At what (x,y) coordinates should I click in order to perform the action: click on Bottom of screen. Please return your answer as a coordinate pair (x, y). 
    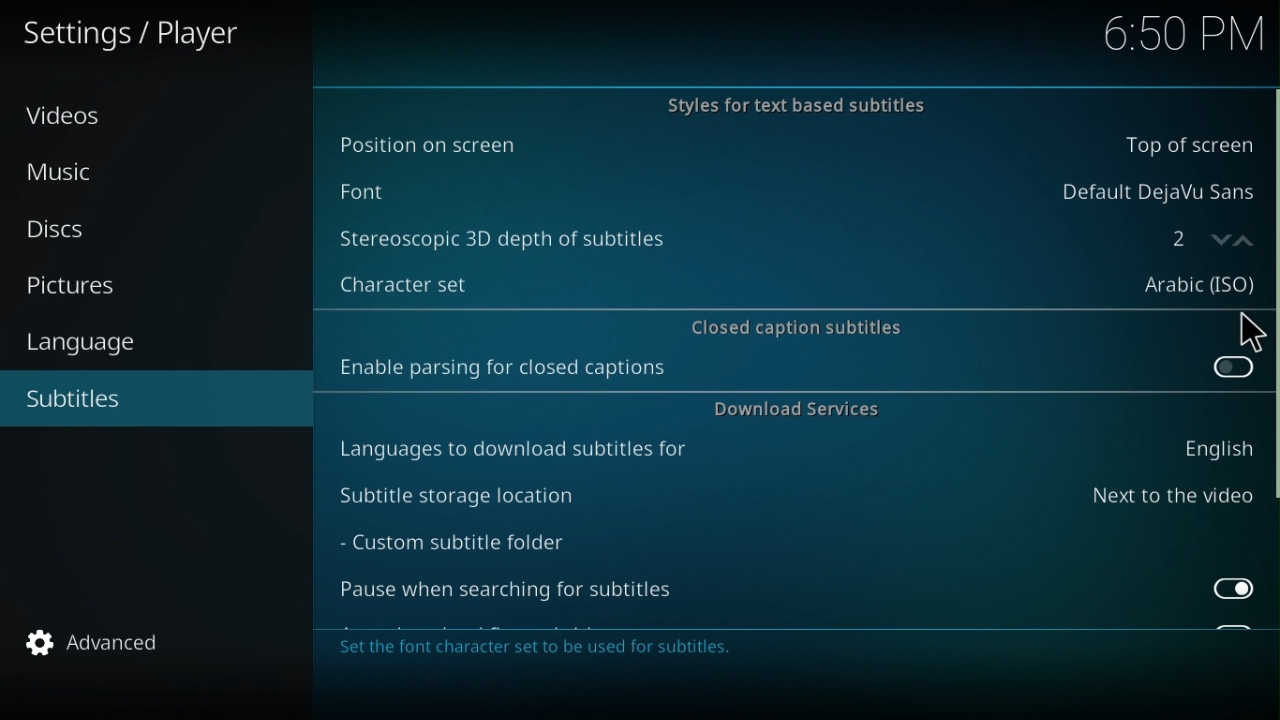
    Looking at the image, I should click on (1163, 146).